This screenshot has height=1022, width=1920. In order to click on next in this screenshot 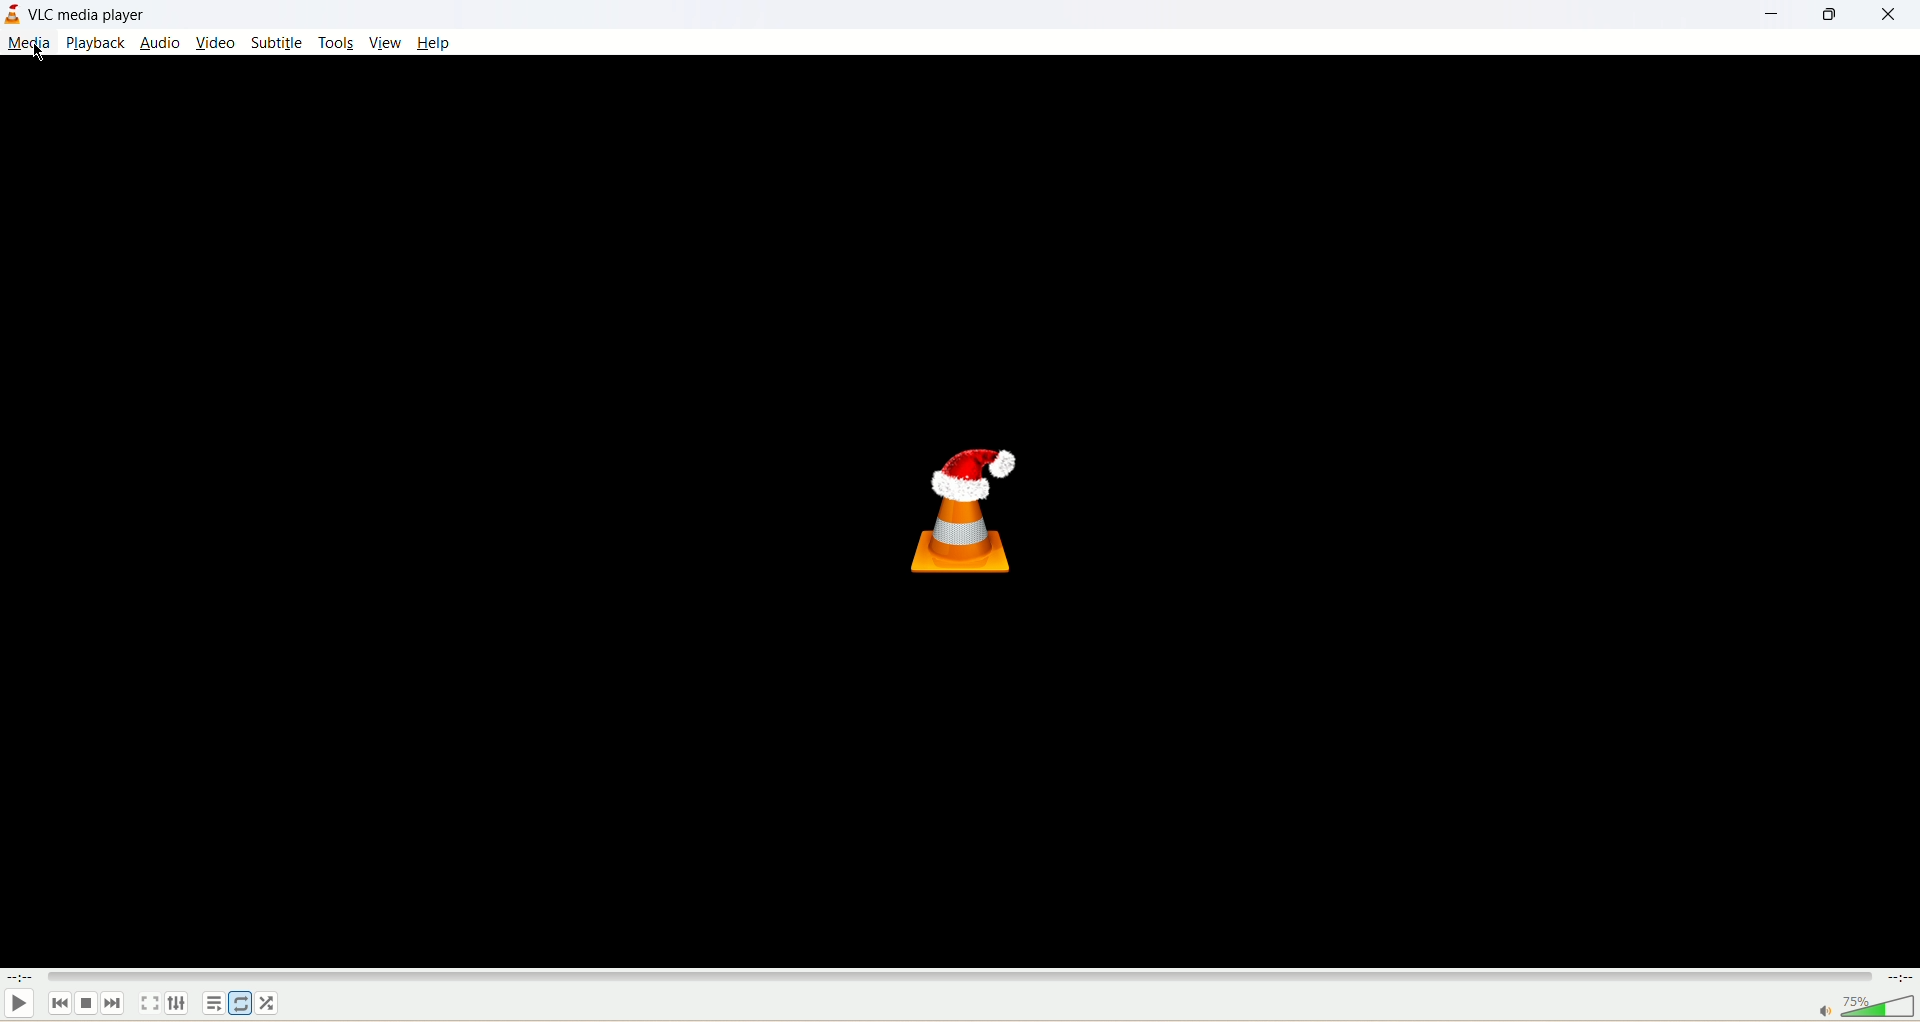, I will do `click(116, 1005)`.